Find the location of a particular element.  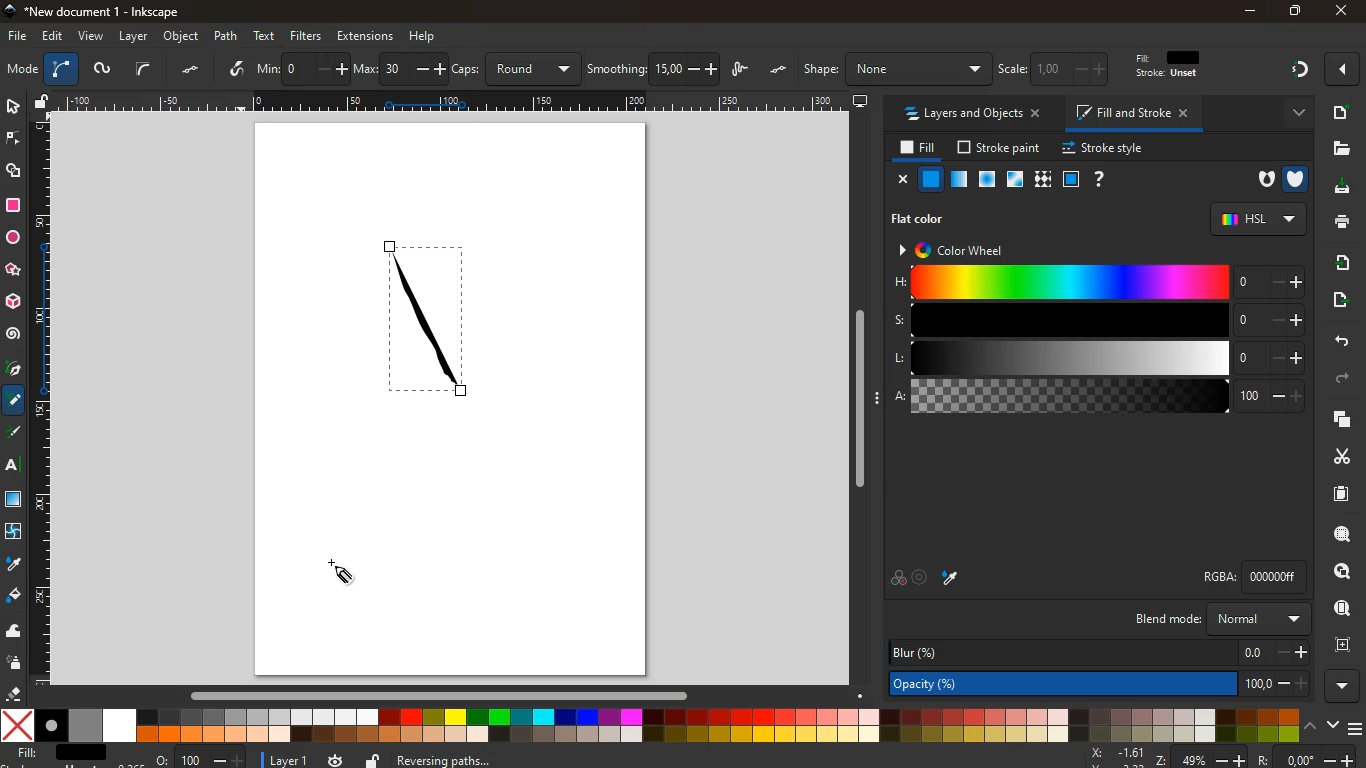

l is located at coordinates (1099, 359).